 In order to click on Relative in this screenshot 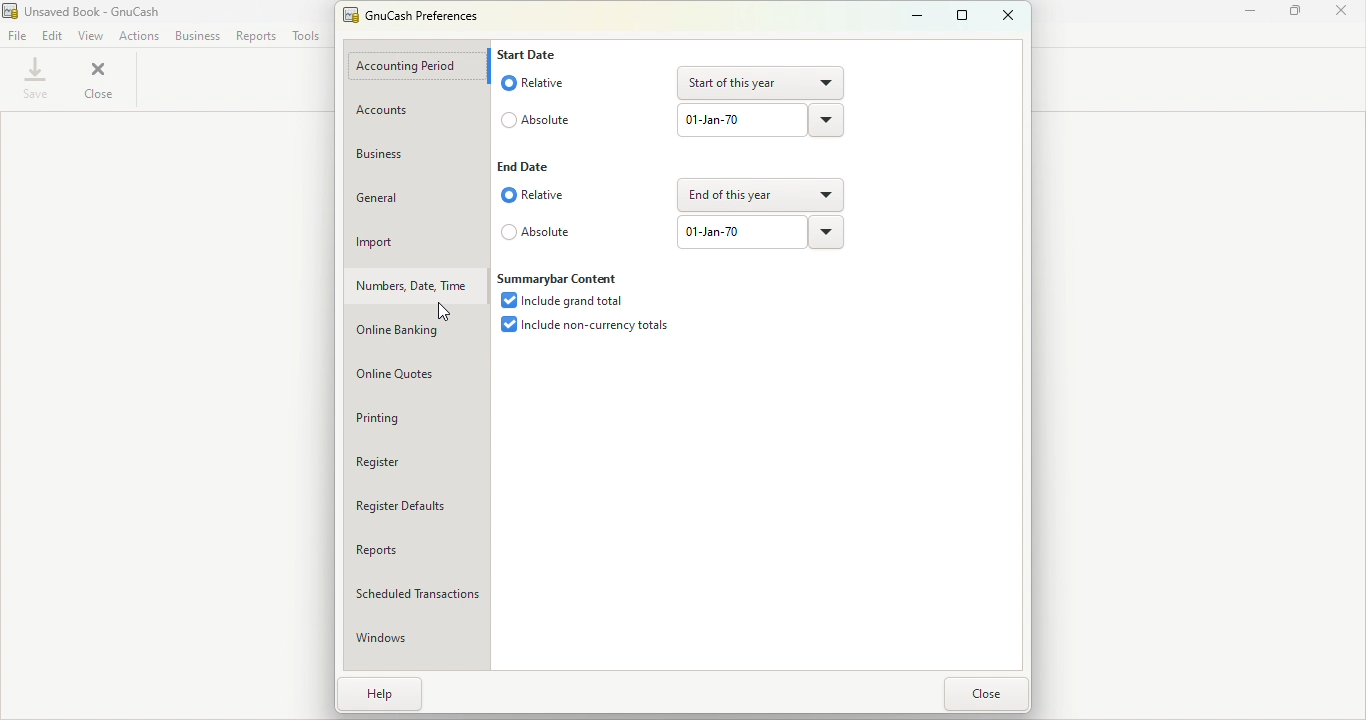, I will do `click(538, 82)`.